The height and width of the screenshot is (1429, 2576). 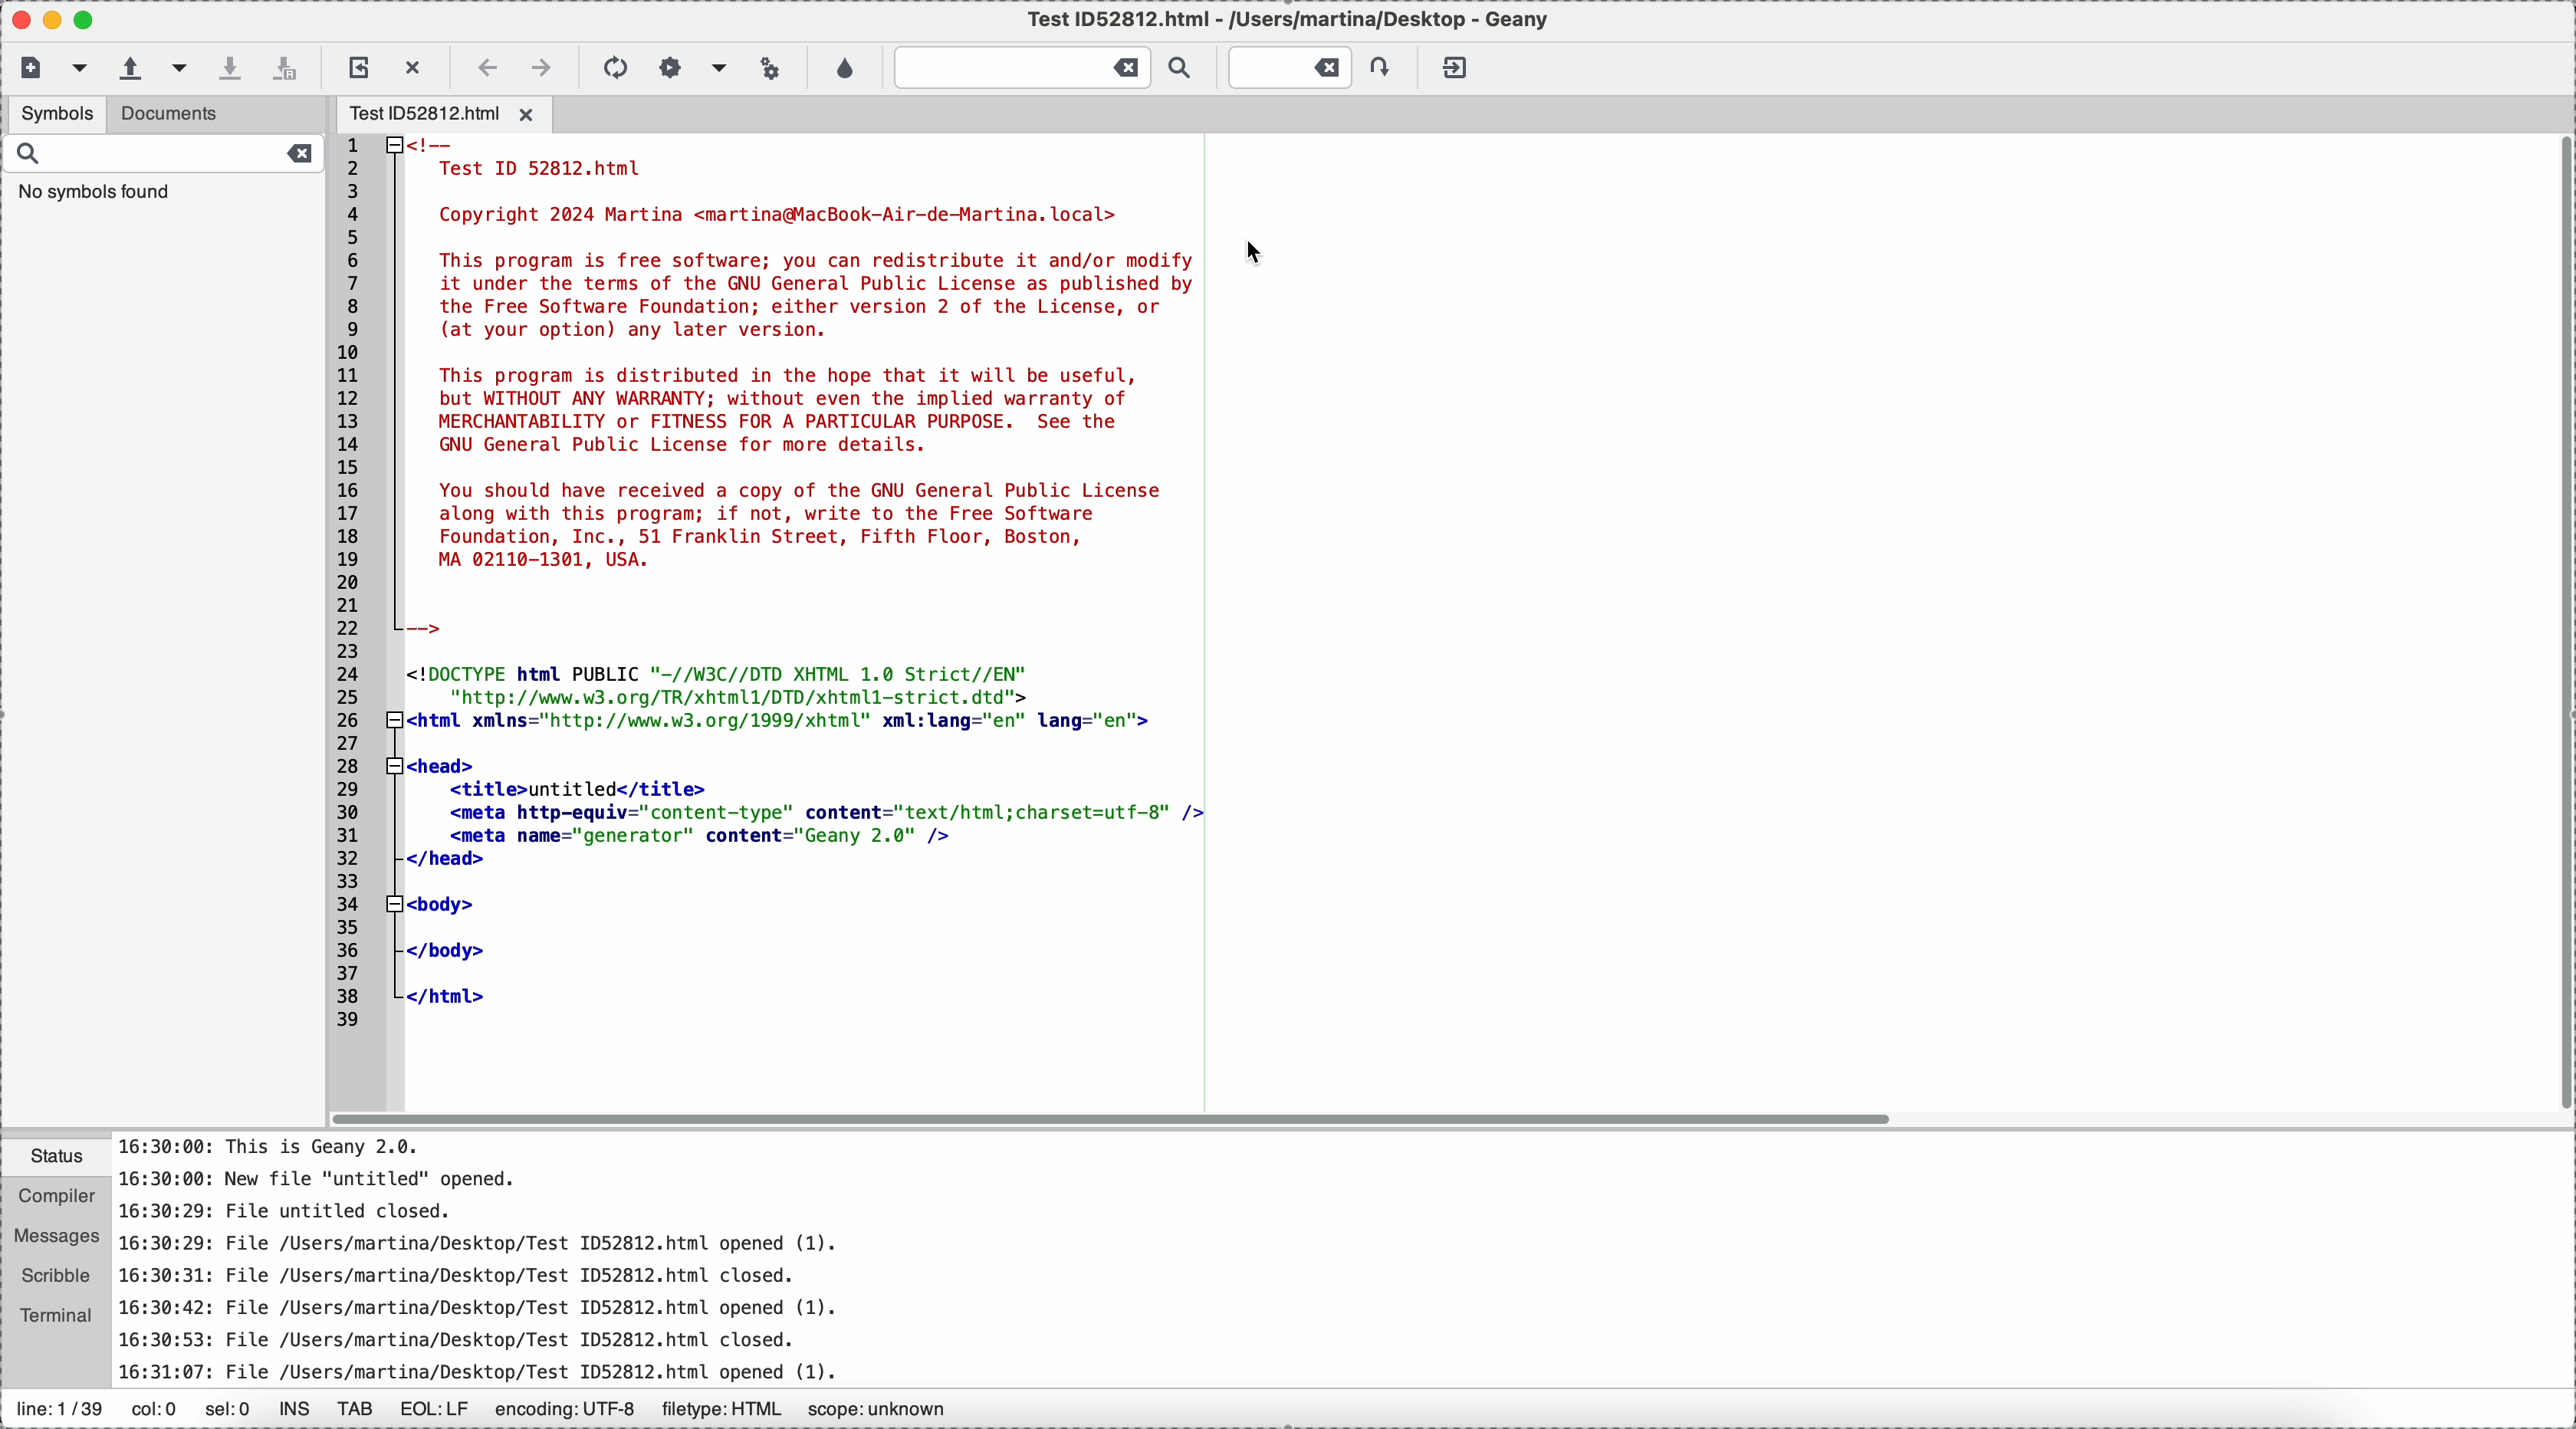 I want to click on run or view the current file, so click(x=769, y=69).